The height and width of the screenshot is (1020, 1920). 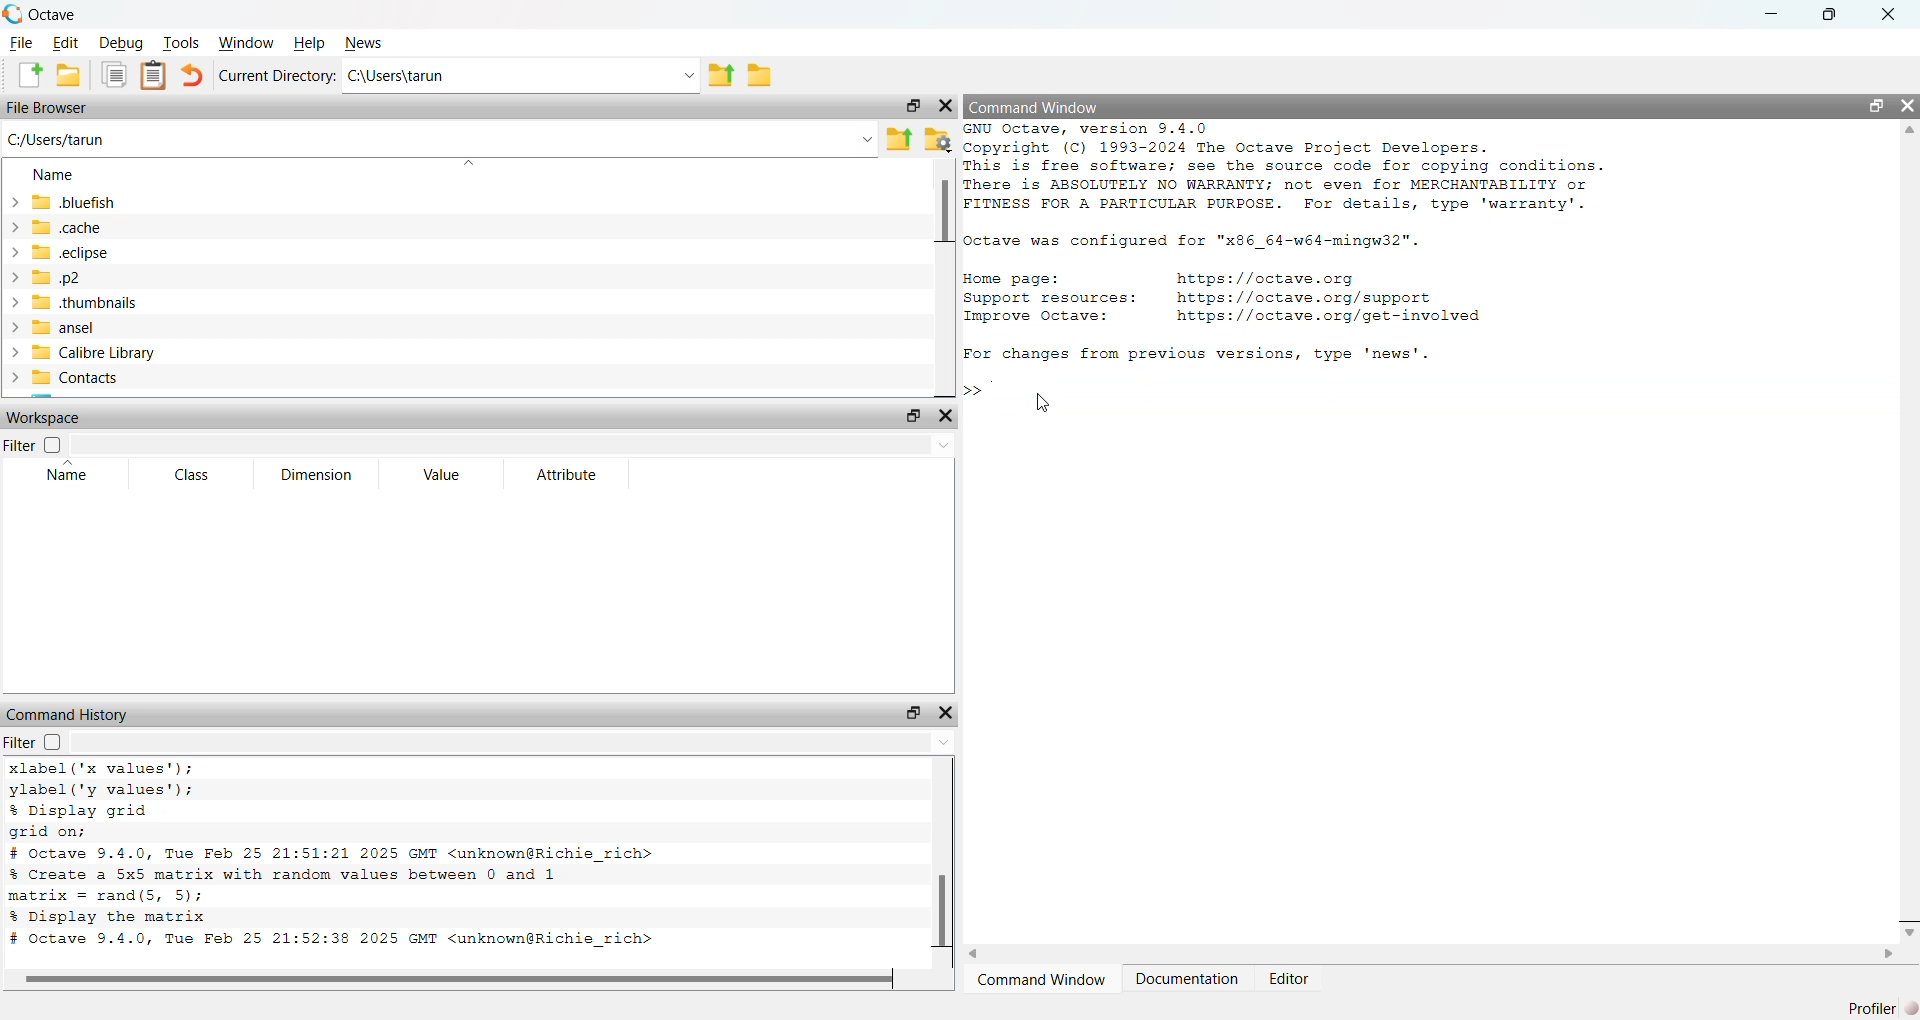 I want to click on maximise, so click(x=905, y=418).